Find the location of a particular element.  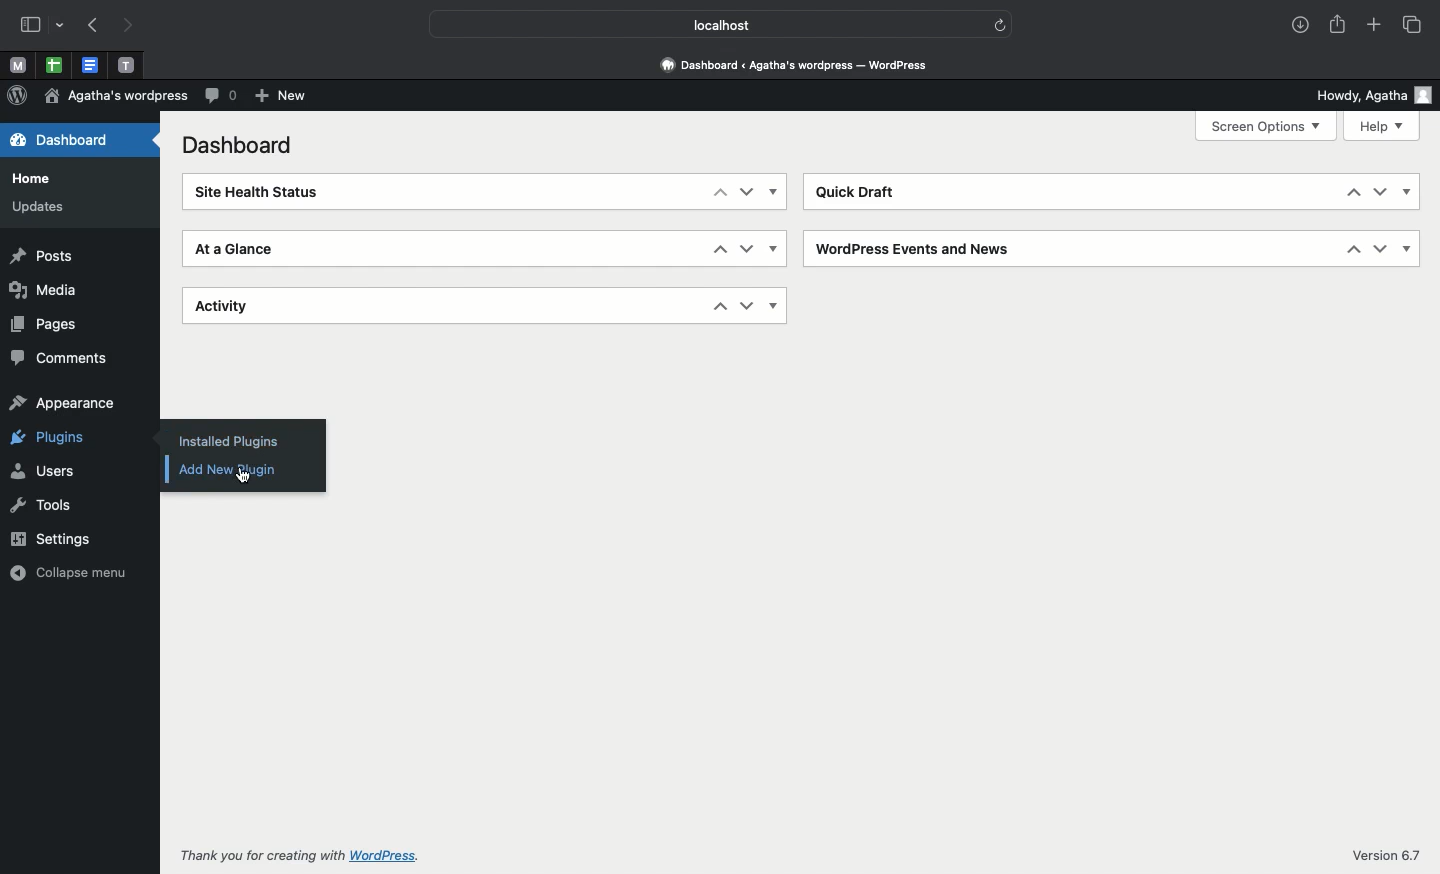

Version 6.7 is located at coordinates (1378, 854).